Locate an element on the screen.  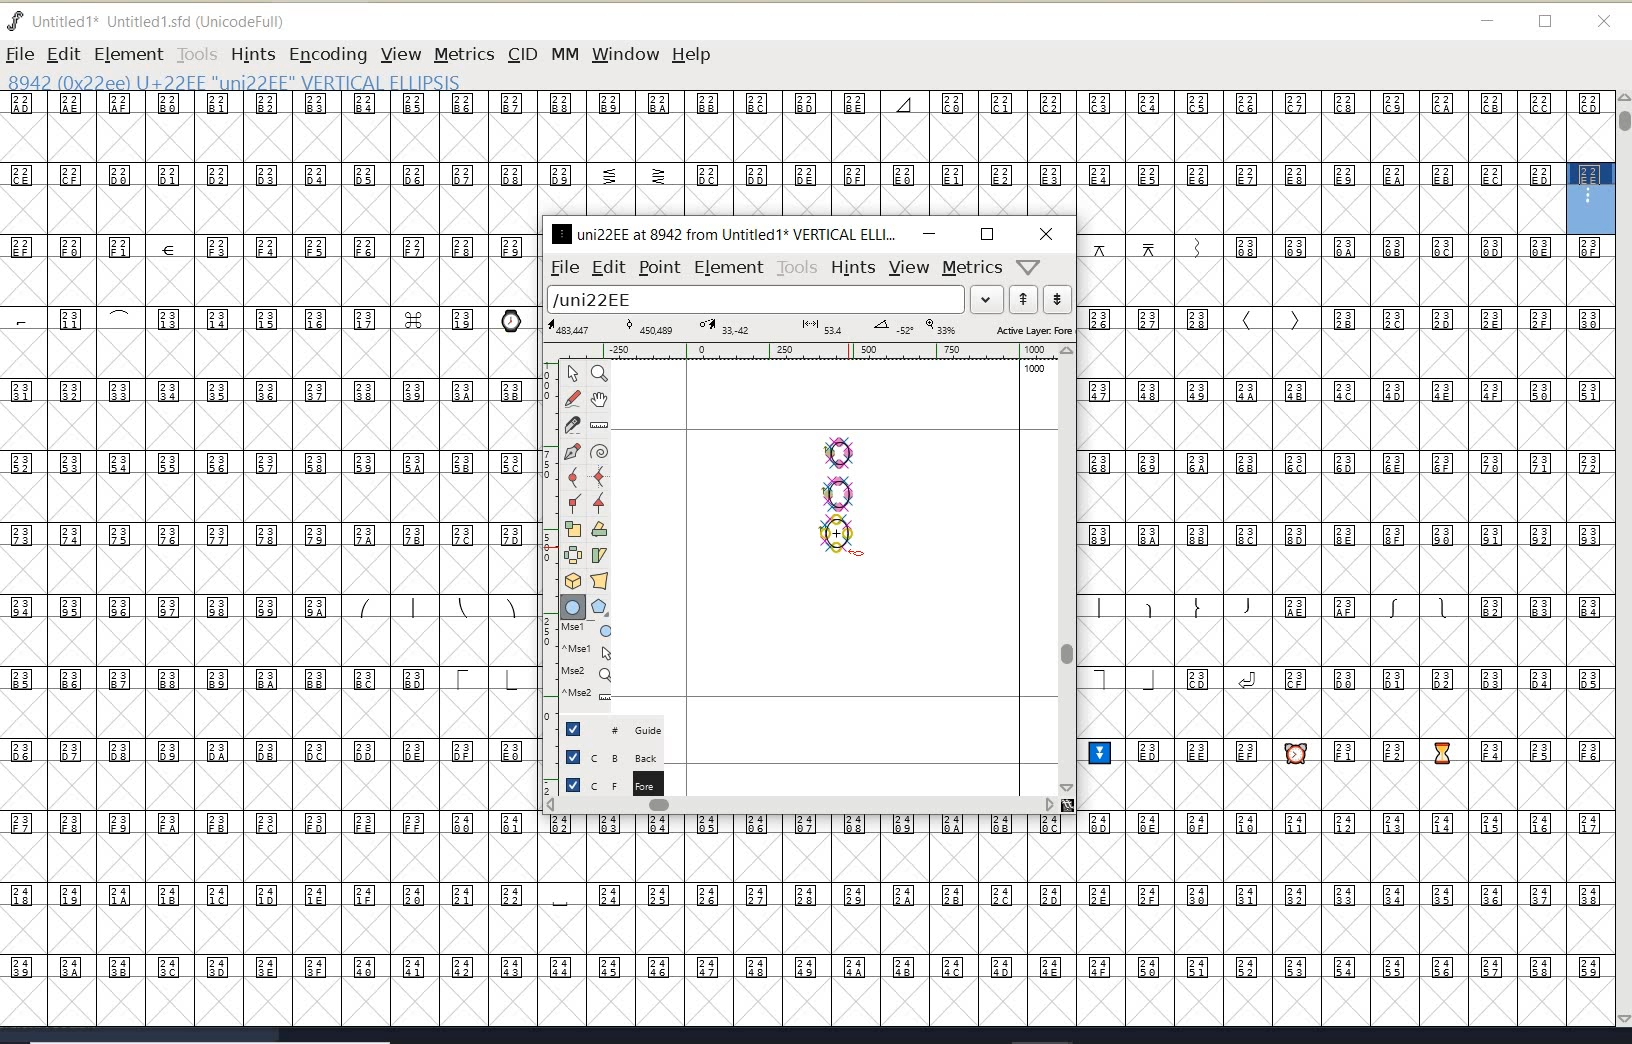
GLYPHY CHARACTERS & NUMBERS is located at coordinates (541, 919).